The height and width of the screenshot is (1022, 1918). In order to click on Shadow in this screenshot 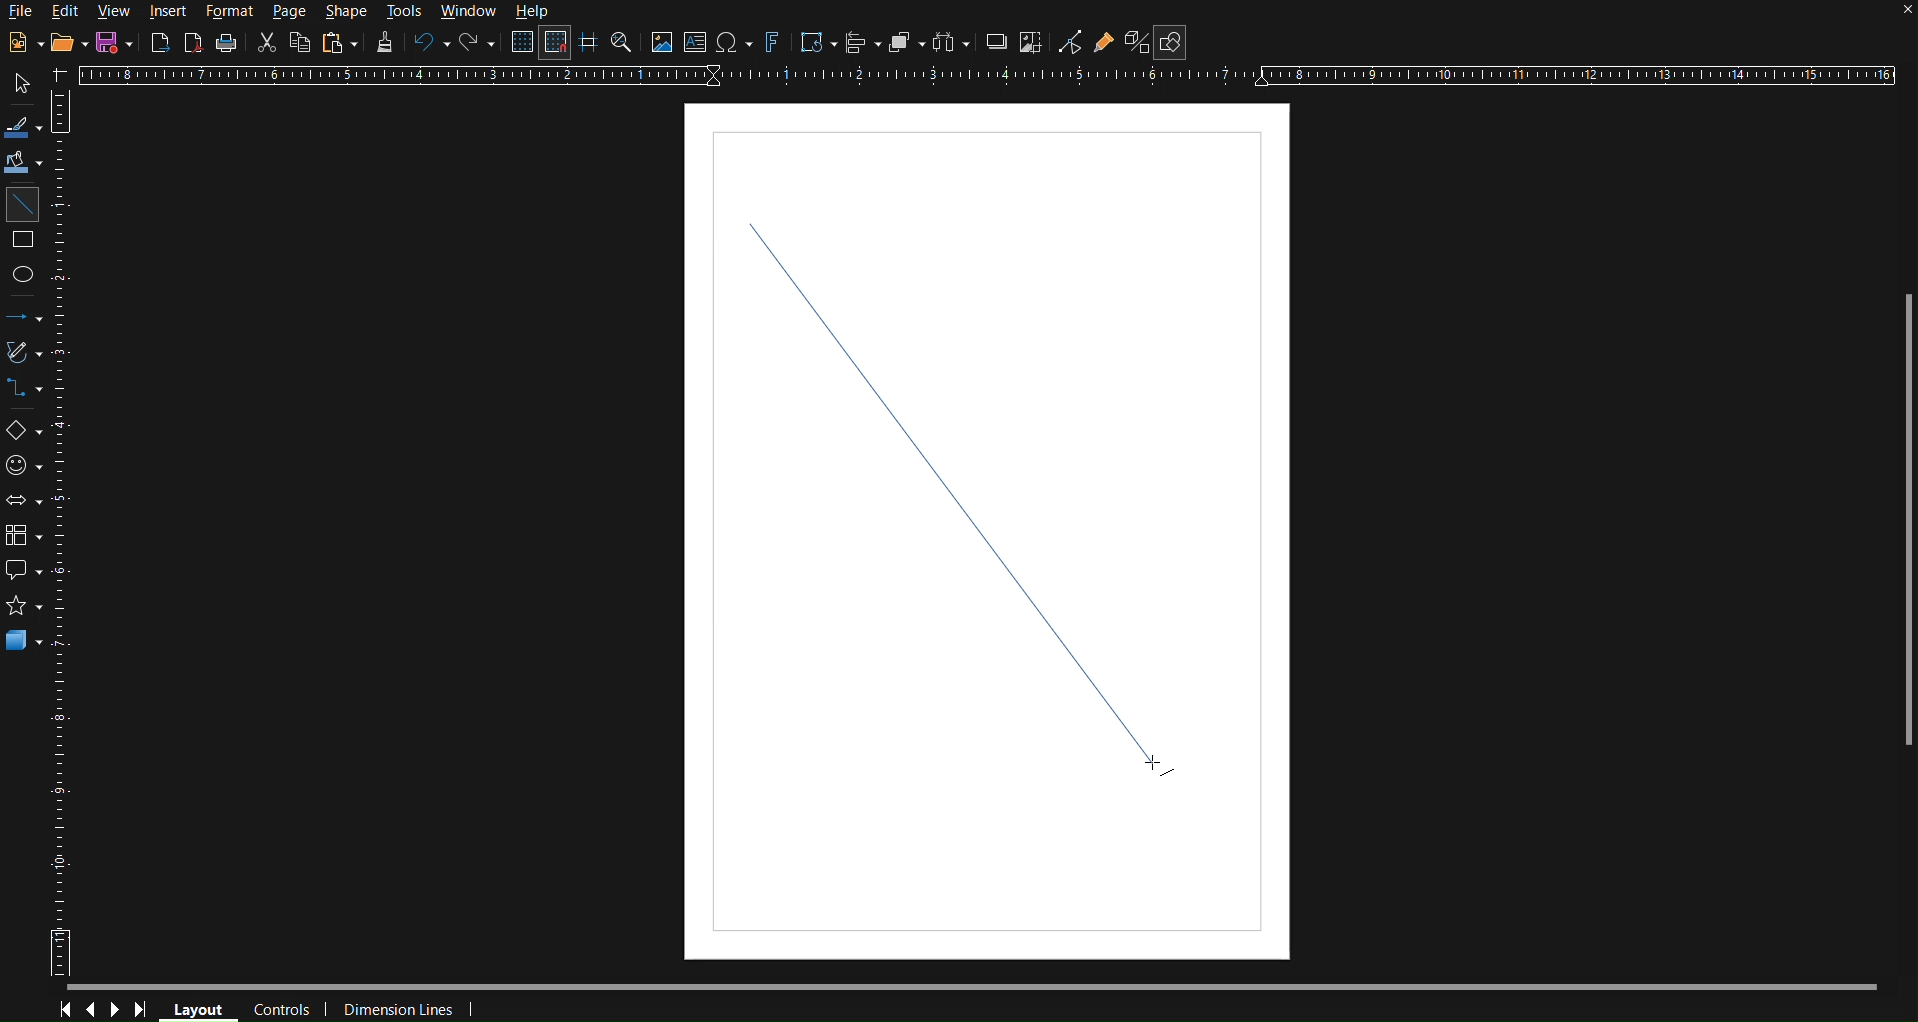, I will do `click(996, 41)`.